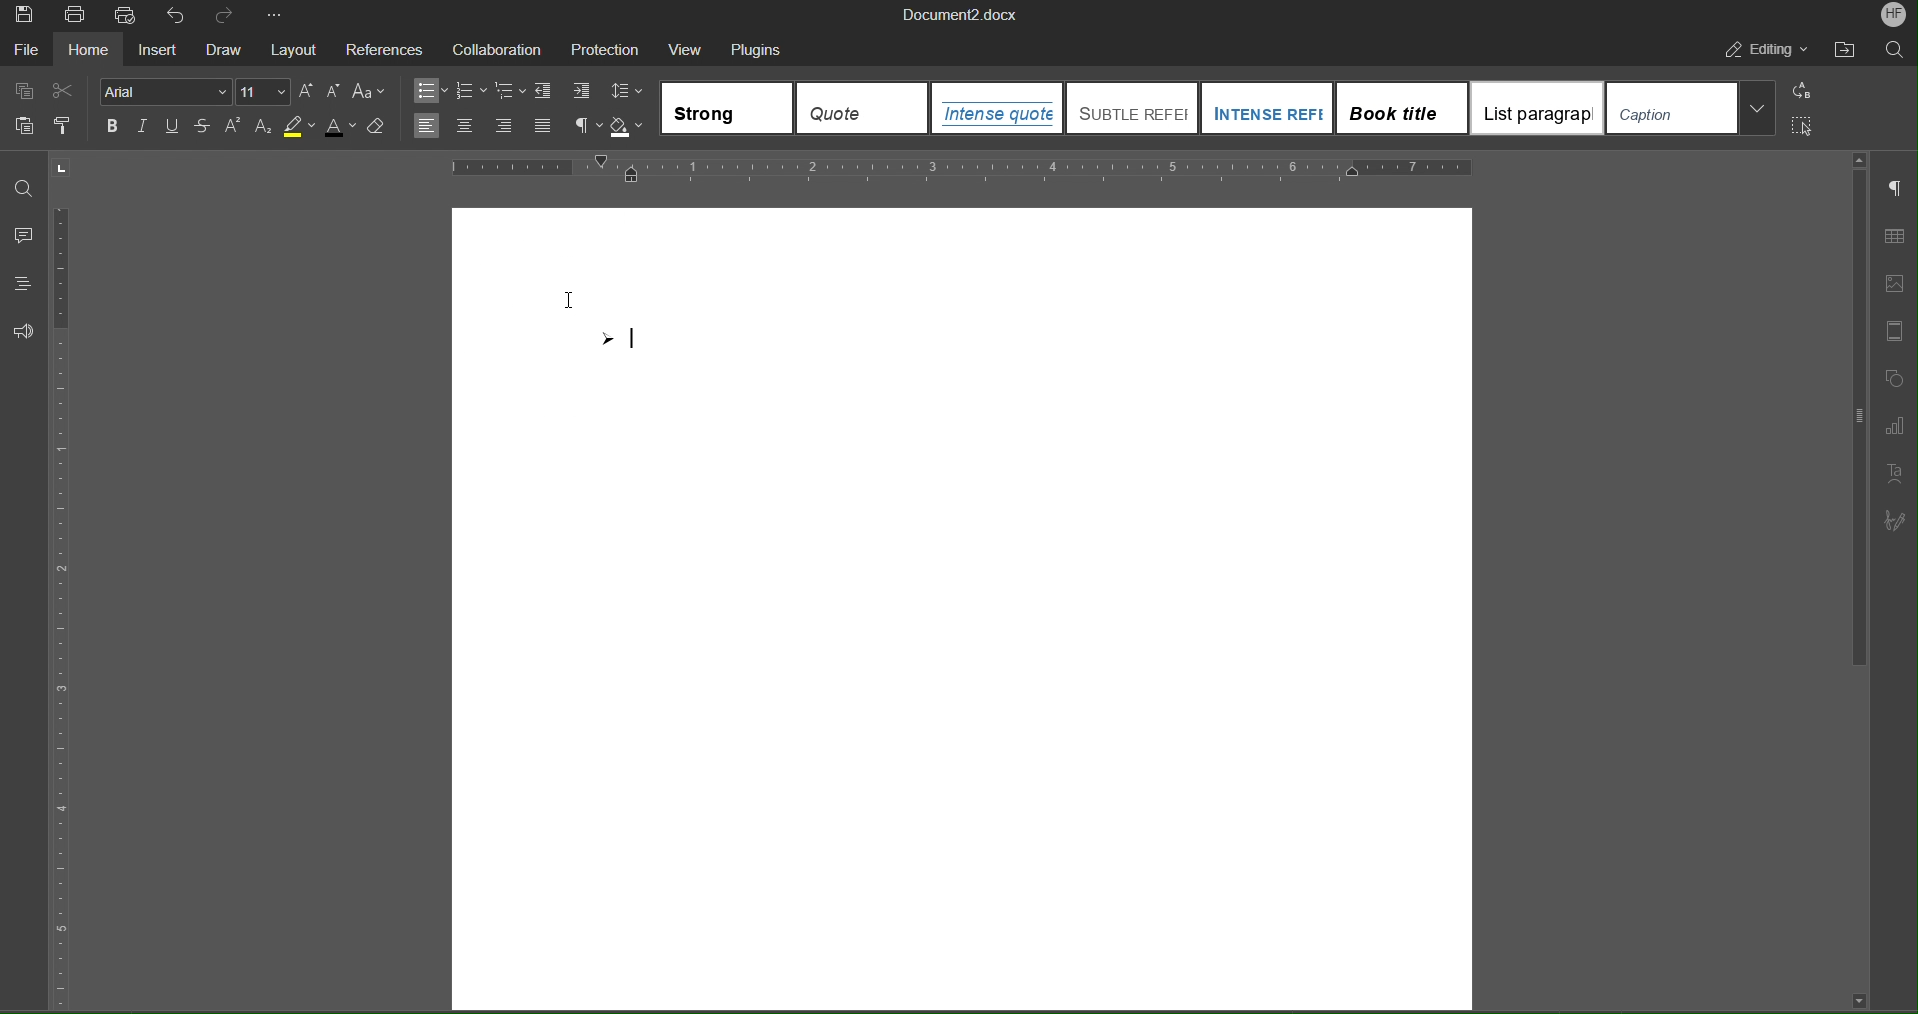 The height and width of the screenshot is (1014, 1918). I want to click on Arrow Bullet, so click(617, 342).